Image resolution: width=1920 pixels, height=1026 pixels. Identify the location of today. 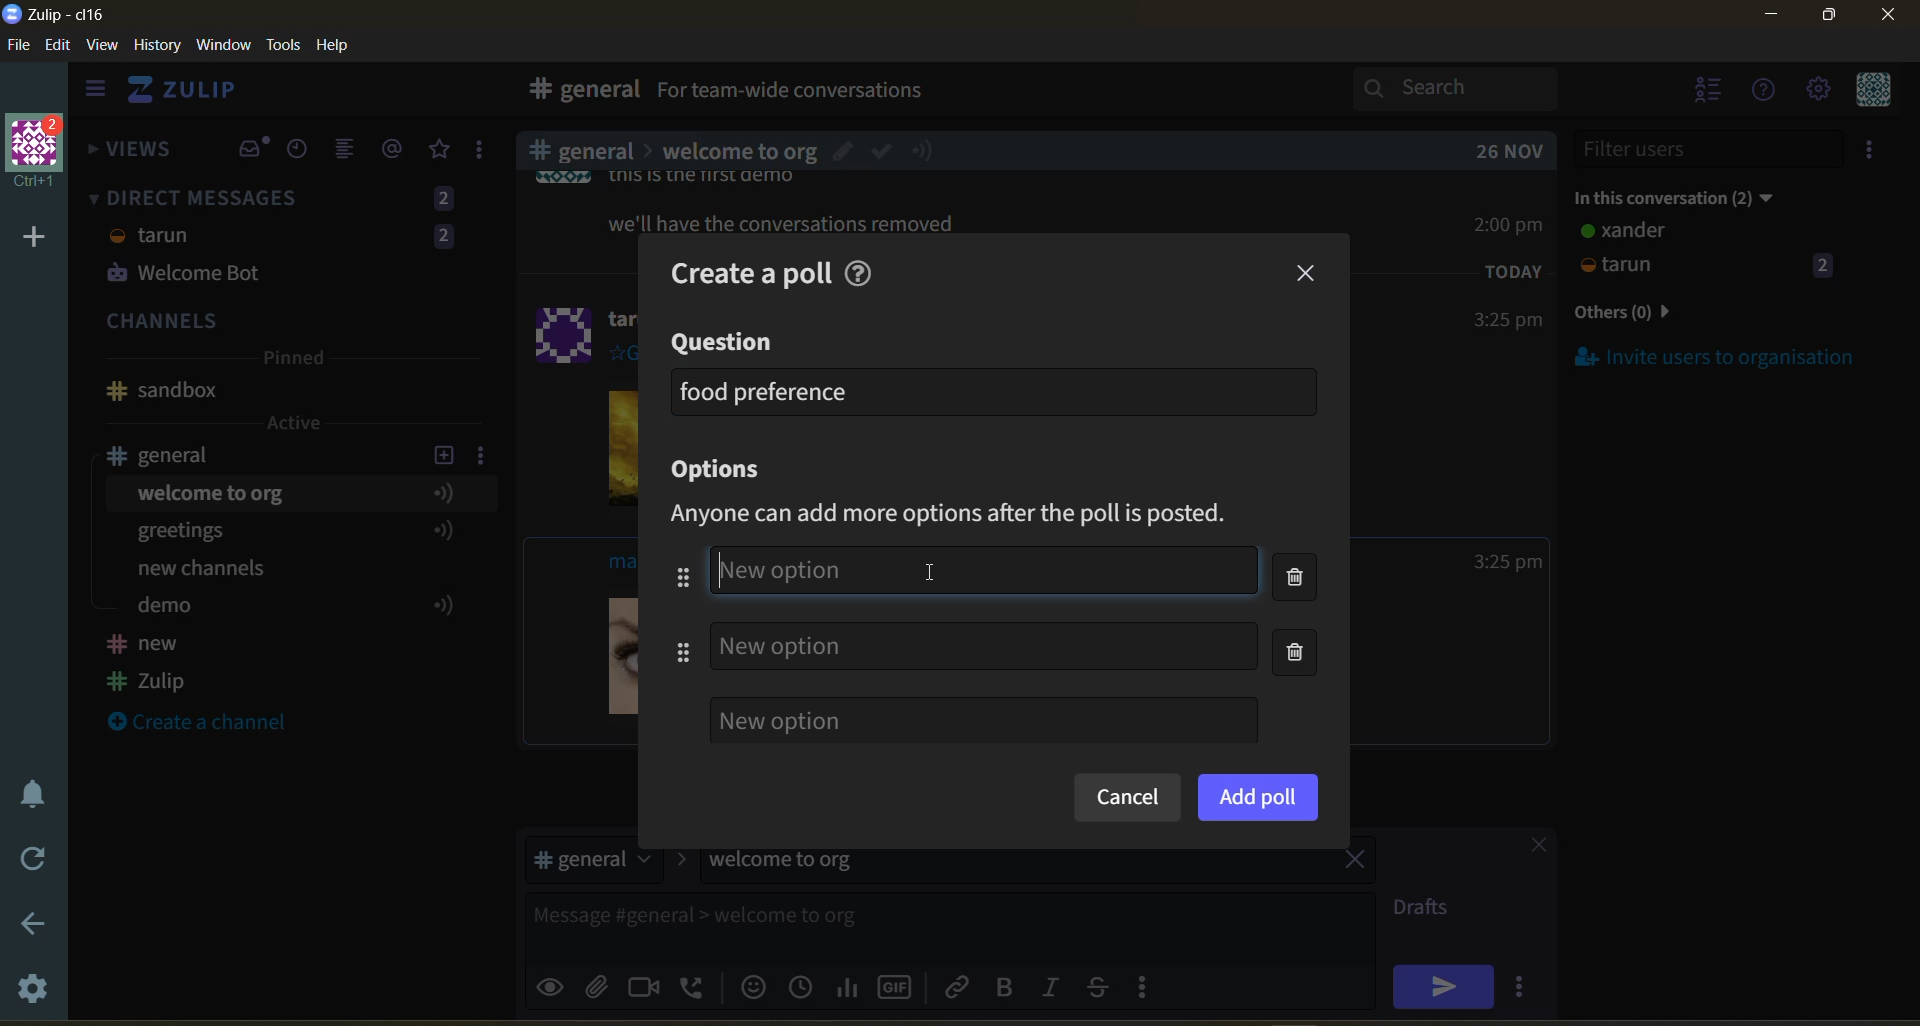
(1514, 270).